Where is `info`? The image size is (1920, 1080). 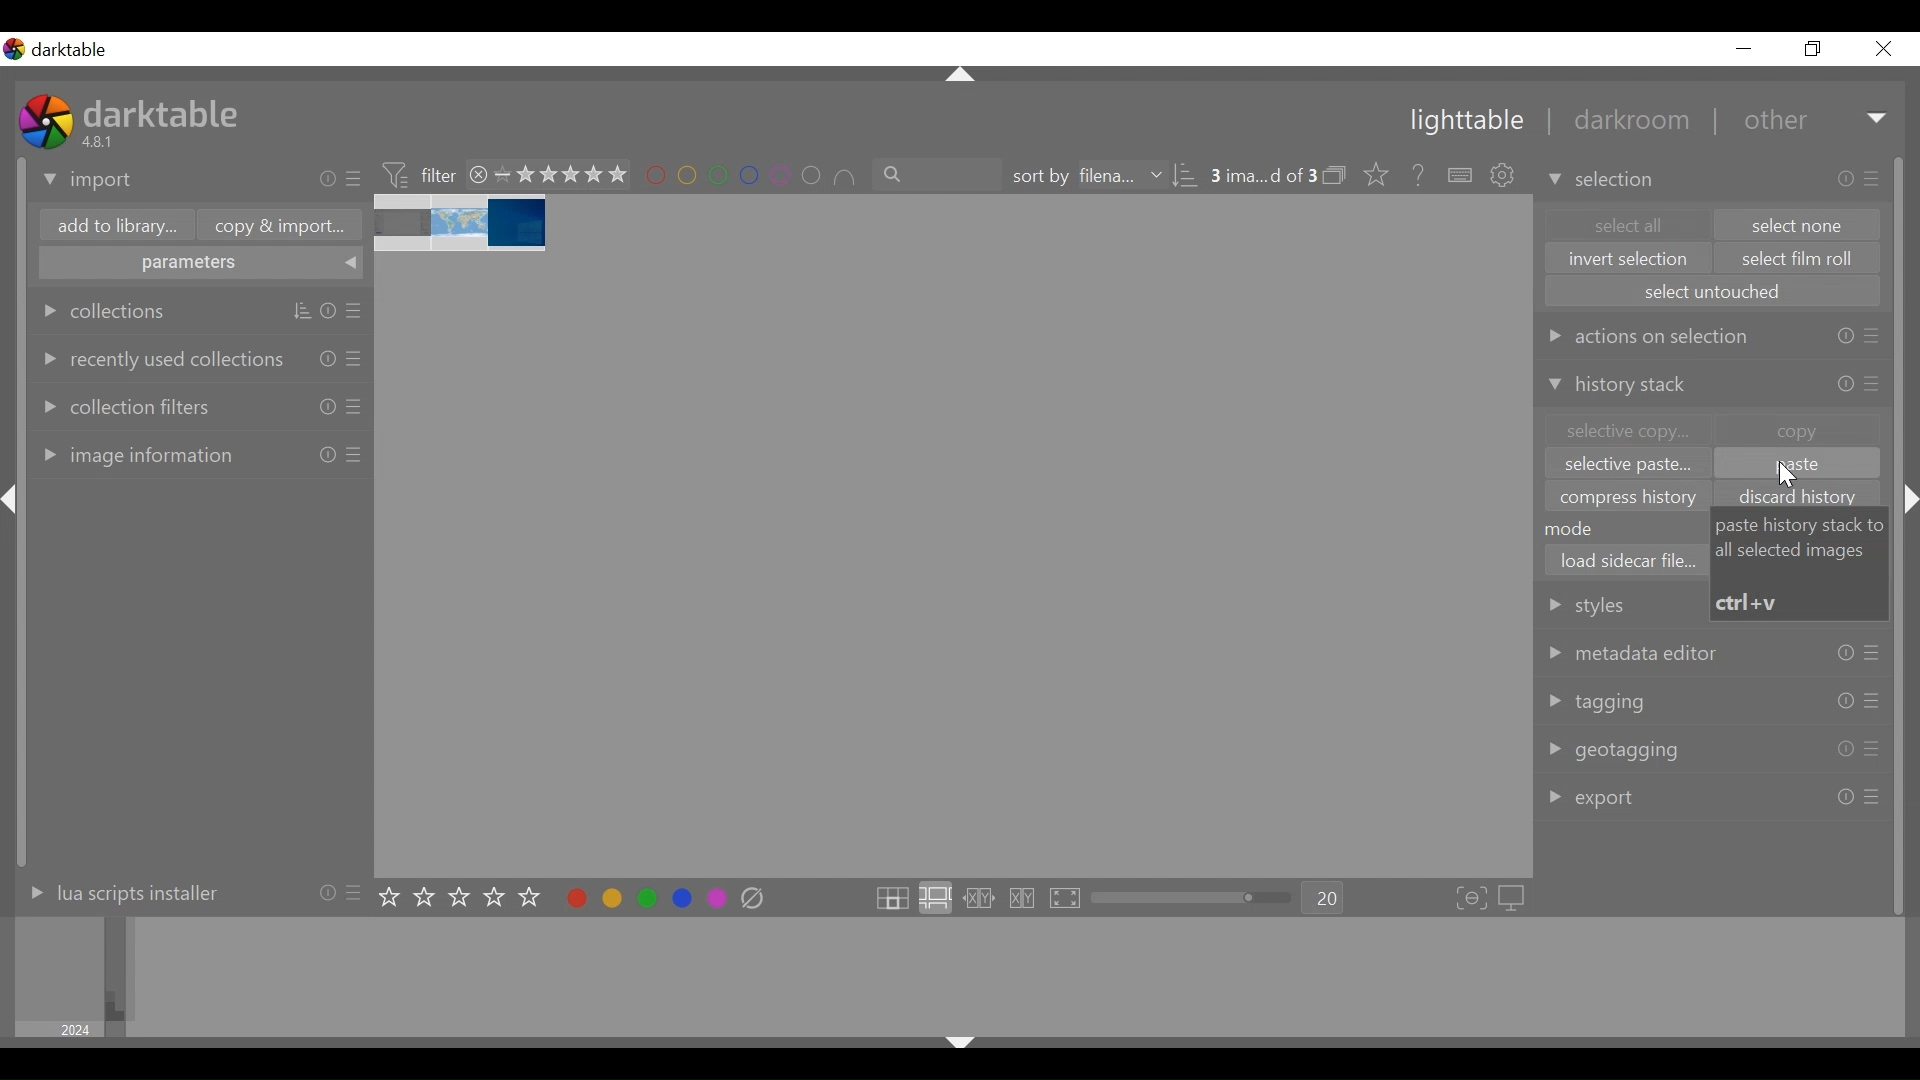 info is located at coordinates (326, 891).